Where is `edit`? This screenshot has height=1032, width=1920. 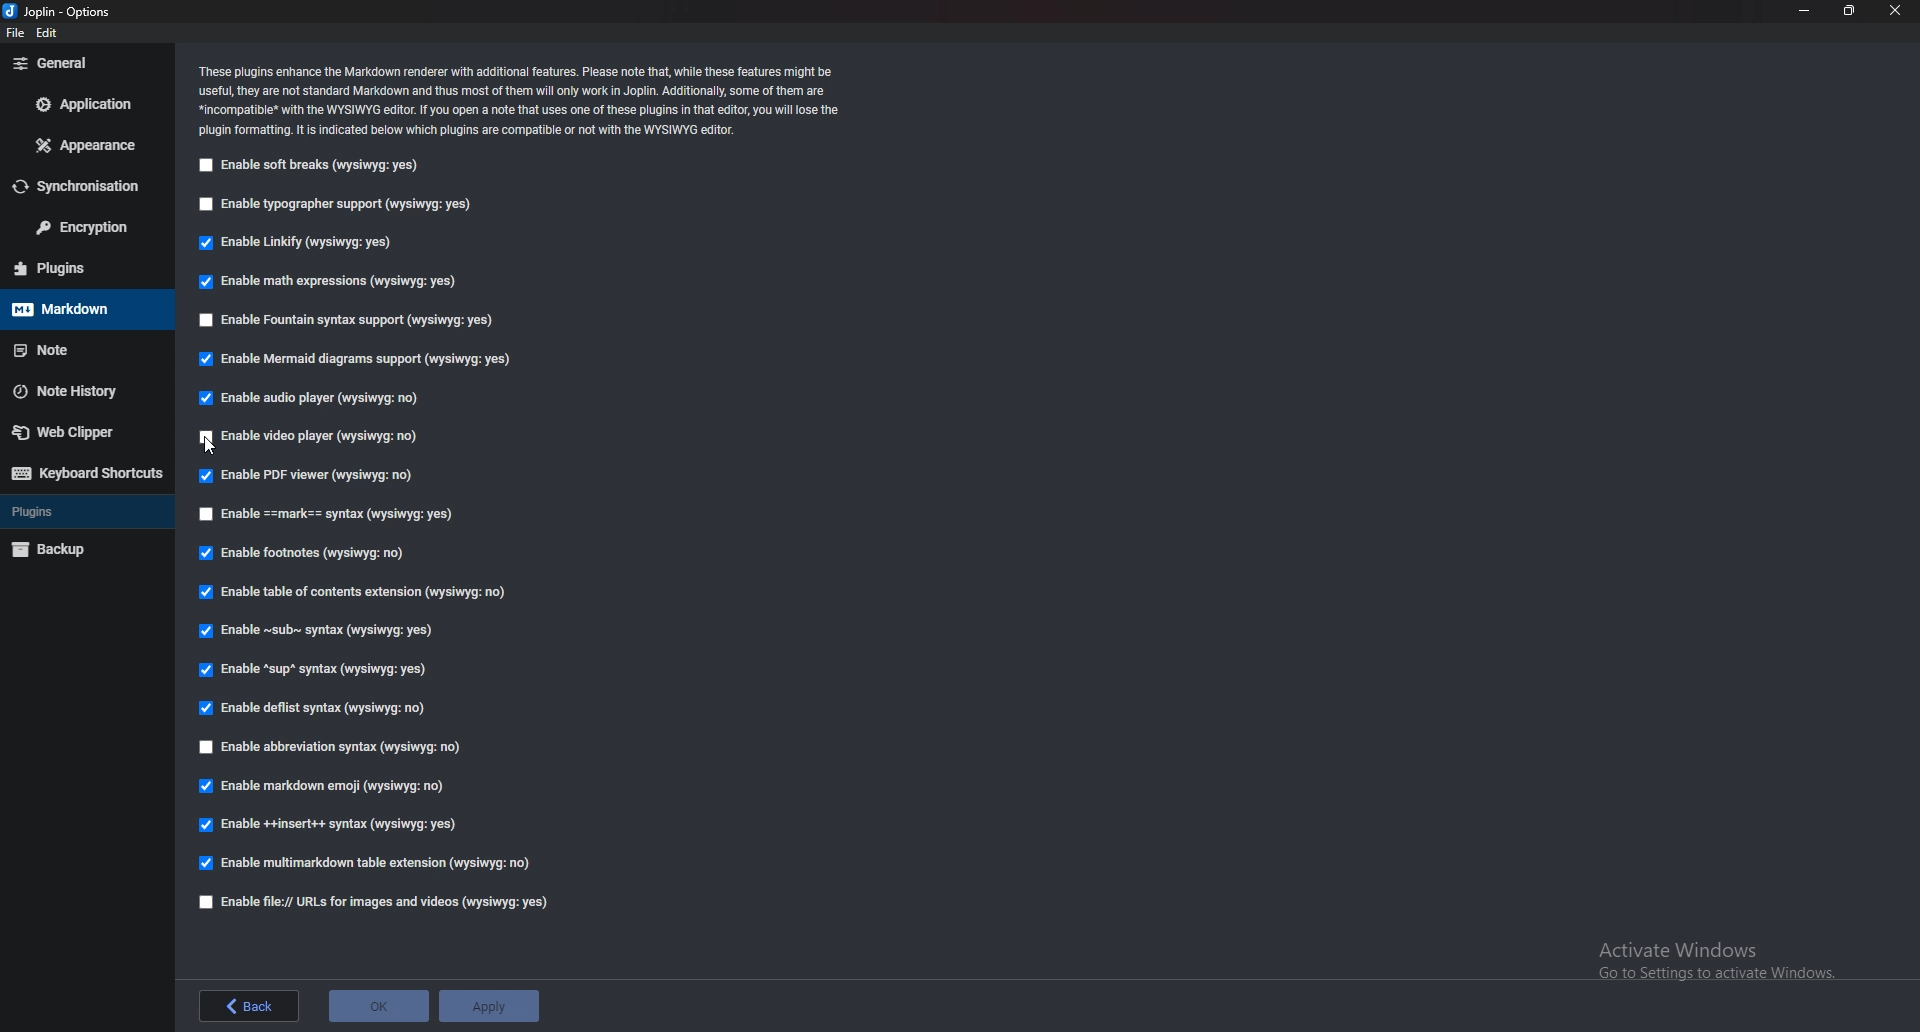
edit is located at coordinates (48, 33).